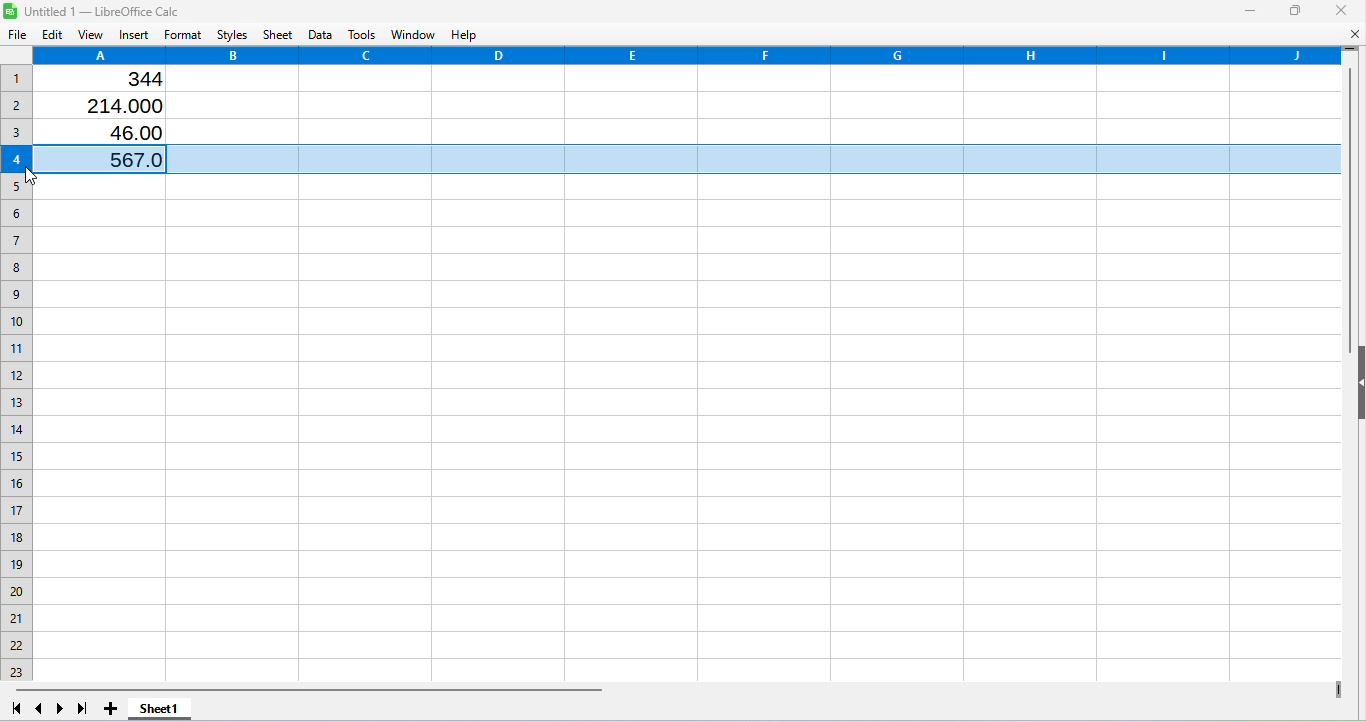 This screenshot has height=722, width=1366. What do you see at coordinates (1349, 368) in the screenshot?
I see `Vertical scroll bar` at bounding box center [1349, 368].